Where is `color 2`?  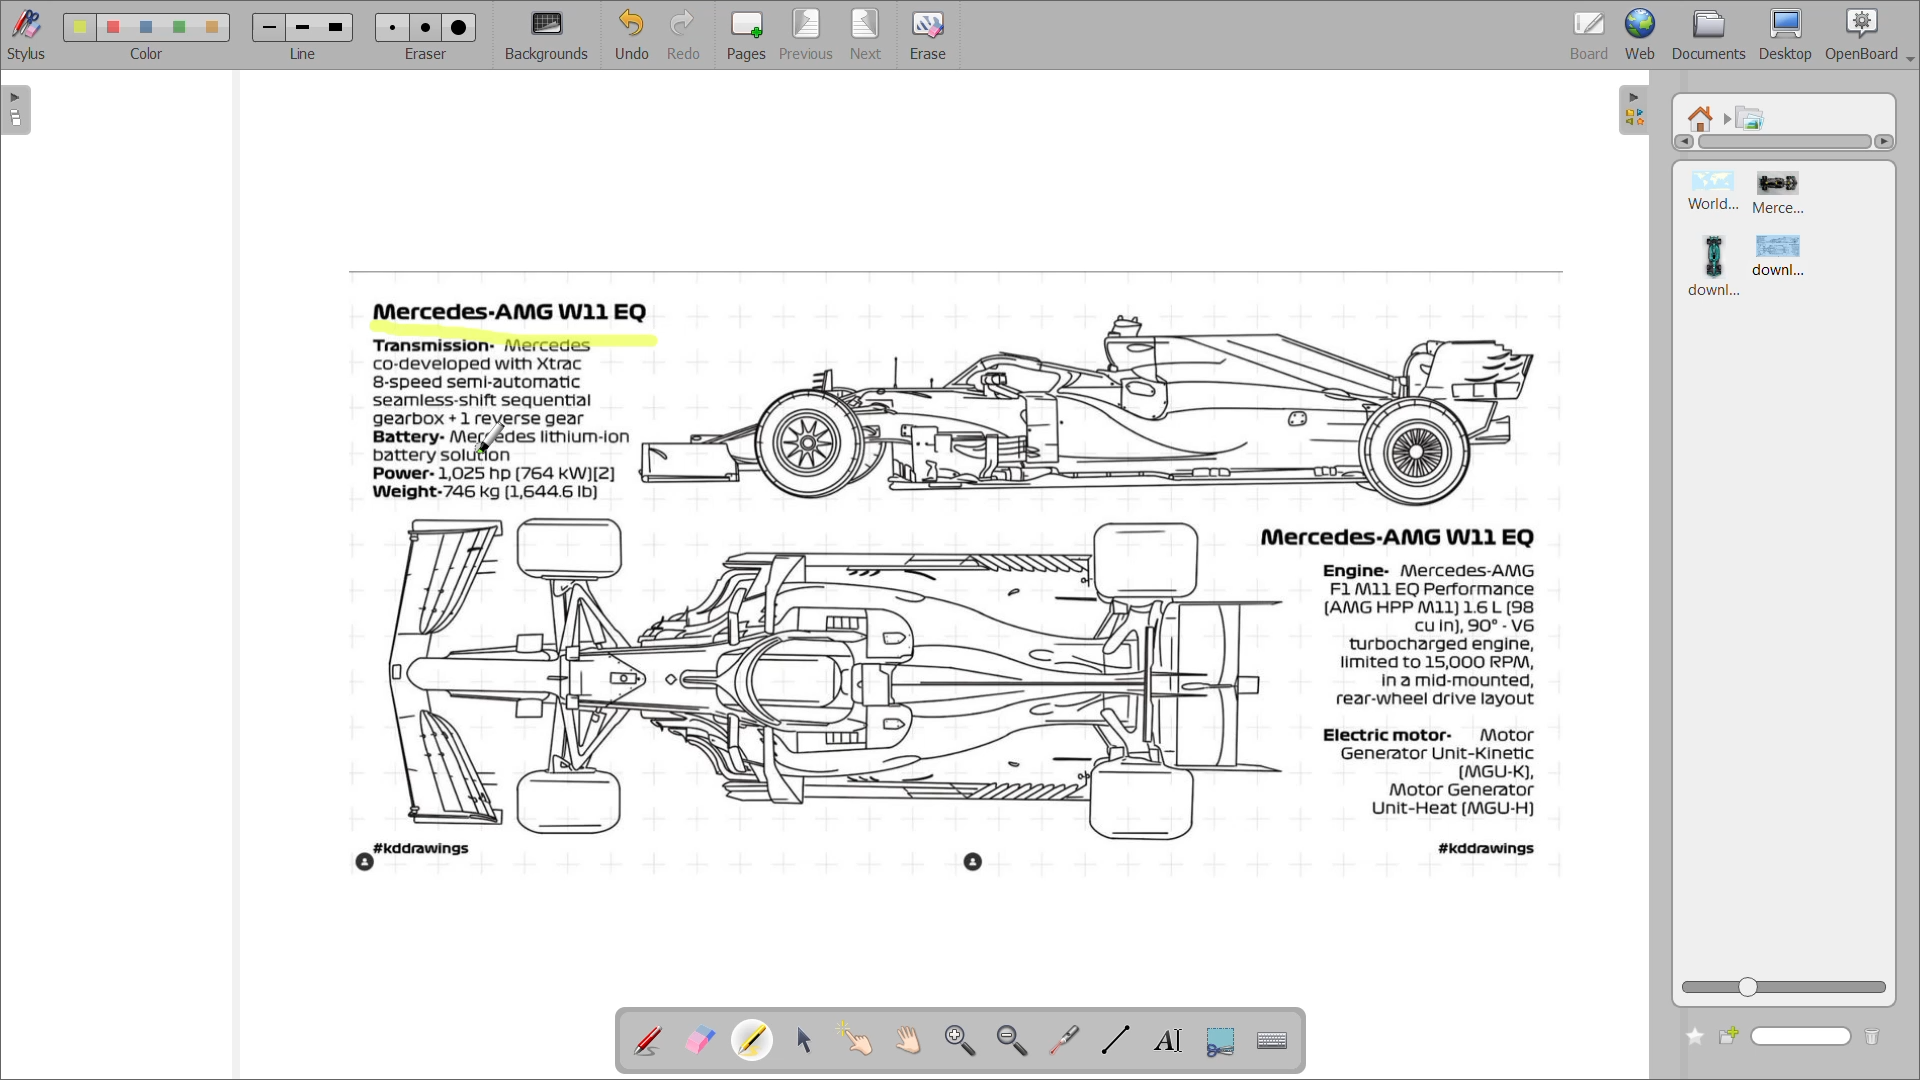
color 2 is located at coordinates (112, 27).